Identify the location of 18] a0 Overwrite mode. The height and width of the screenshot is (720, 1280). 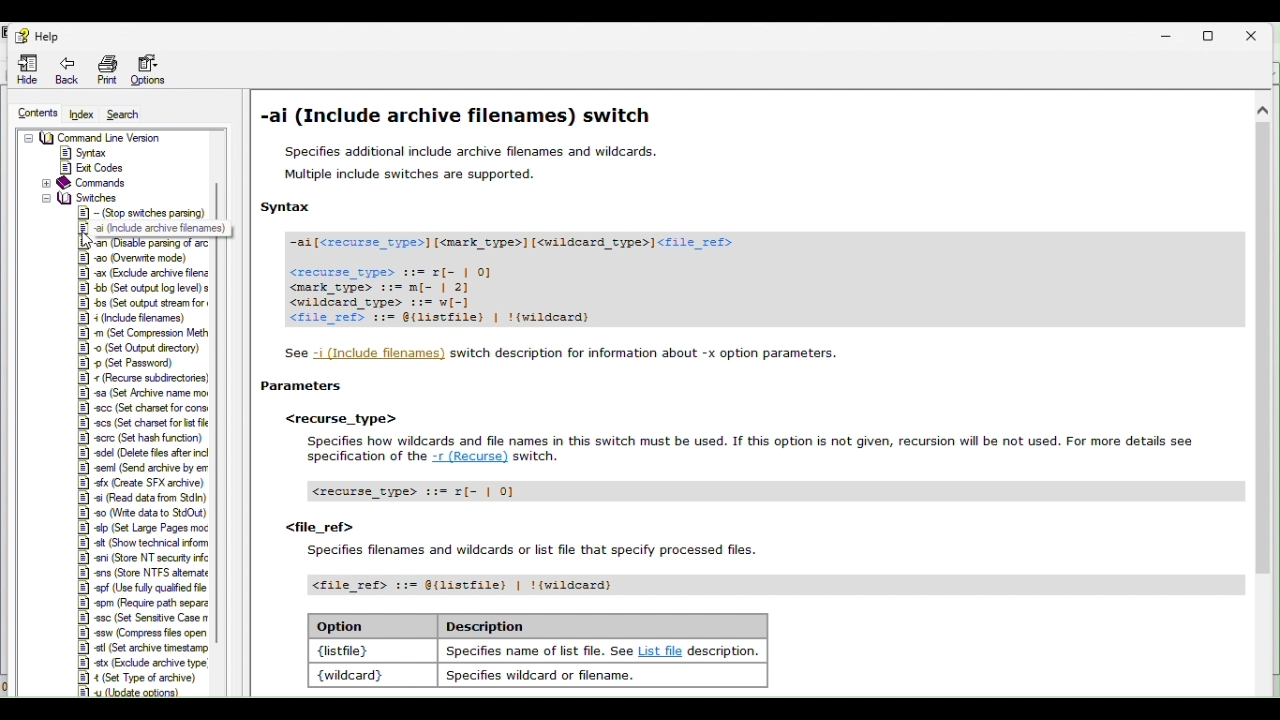
(131, 257).